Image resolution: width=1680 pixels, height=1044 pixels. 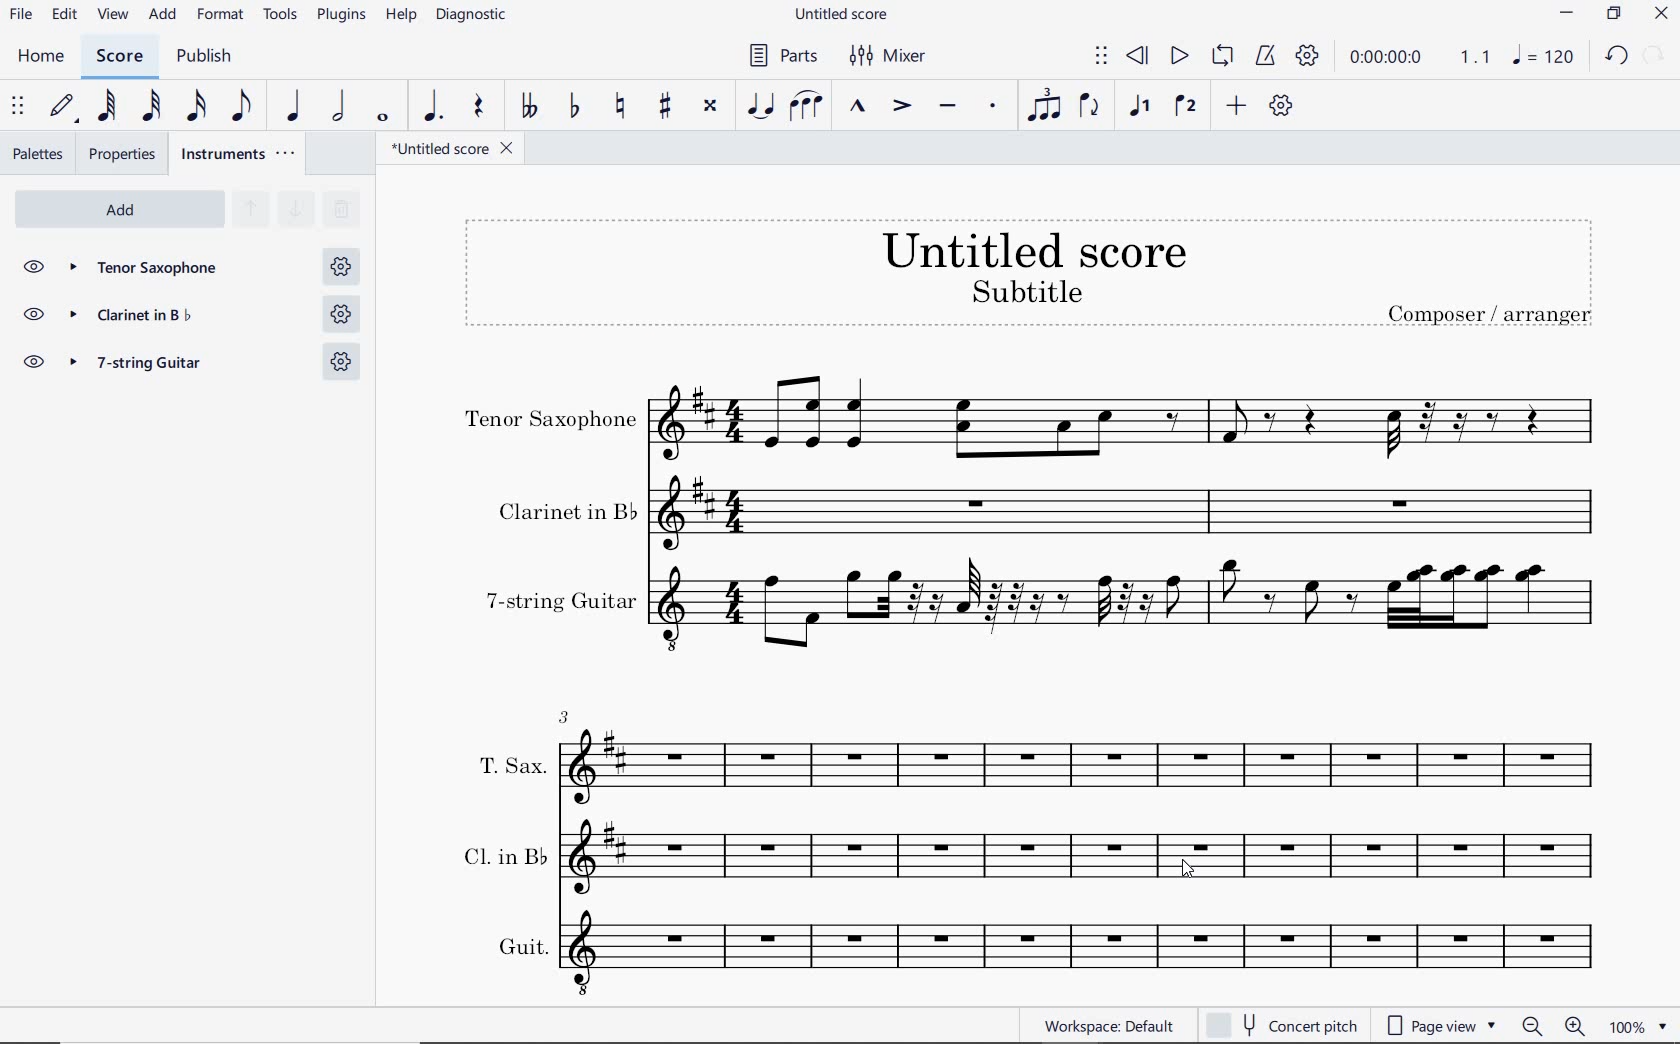 What do you see at coordinates (126, 154) in the screenshot?
I see `PROPERTIES` at bounding box center [126, 154].